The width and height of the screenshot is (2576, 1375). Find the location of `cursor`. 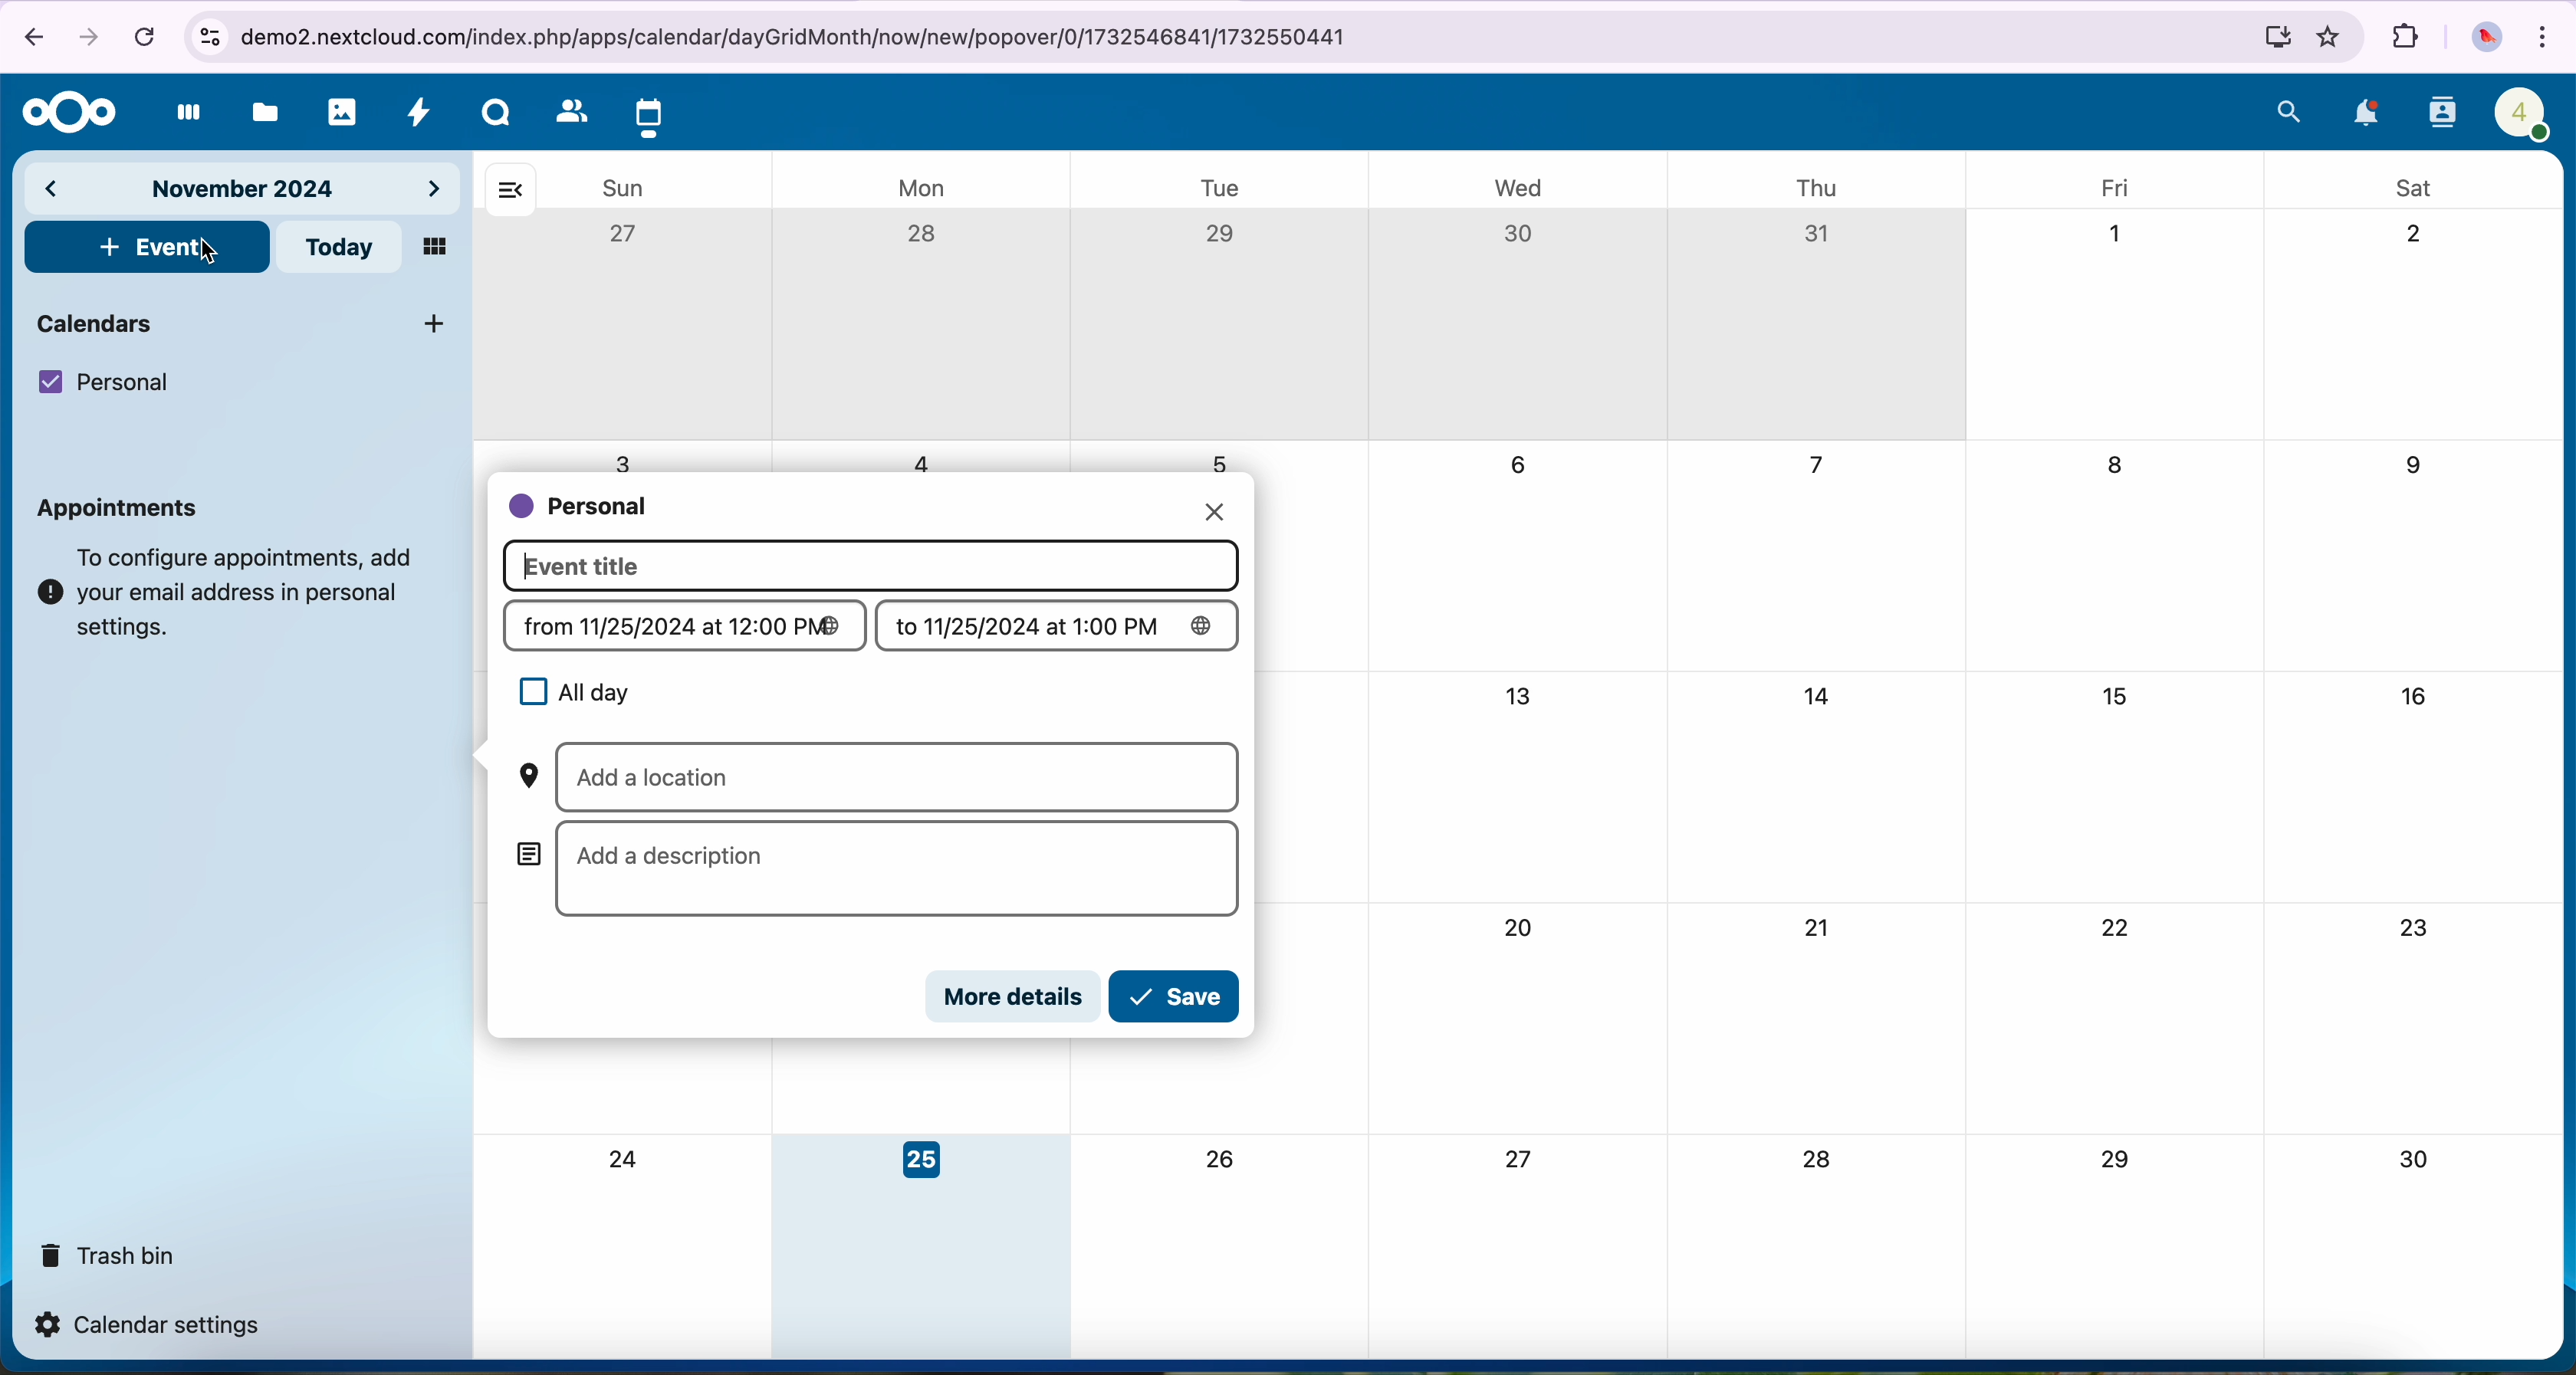

cursor is located at coordinates (209, 256).